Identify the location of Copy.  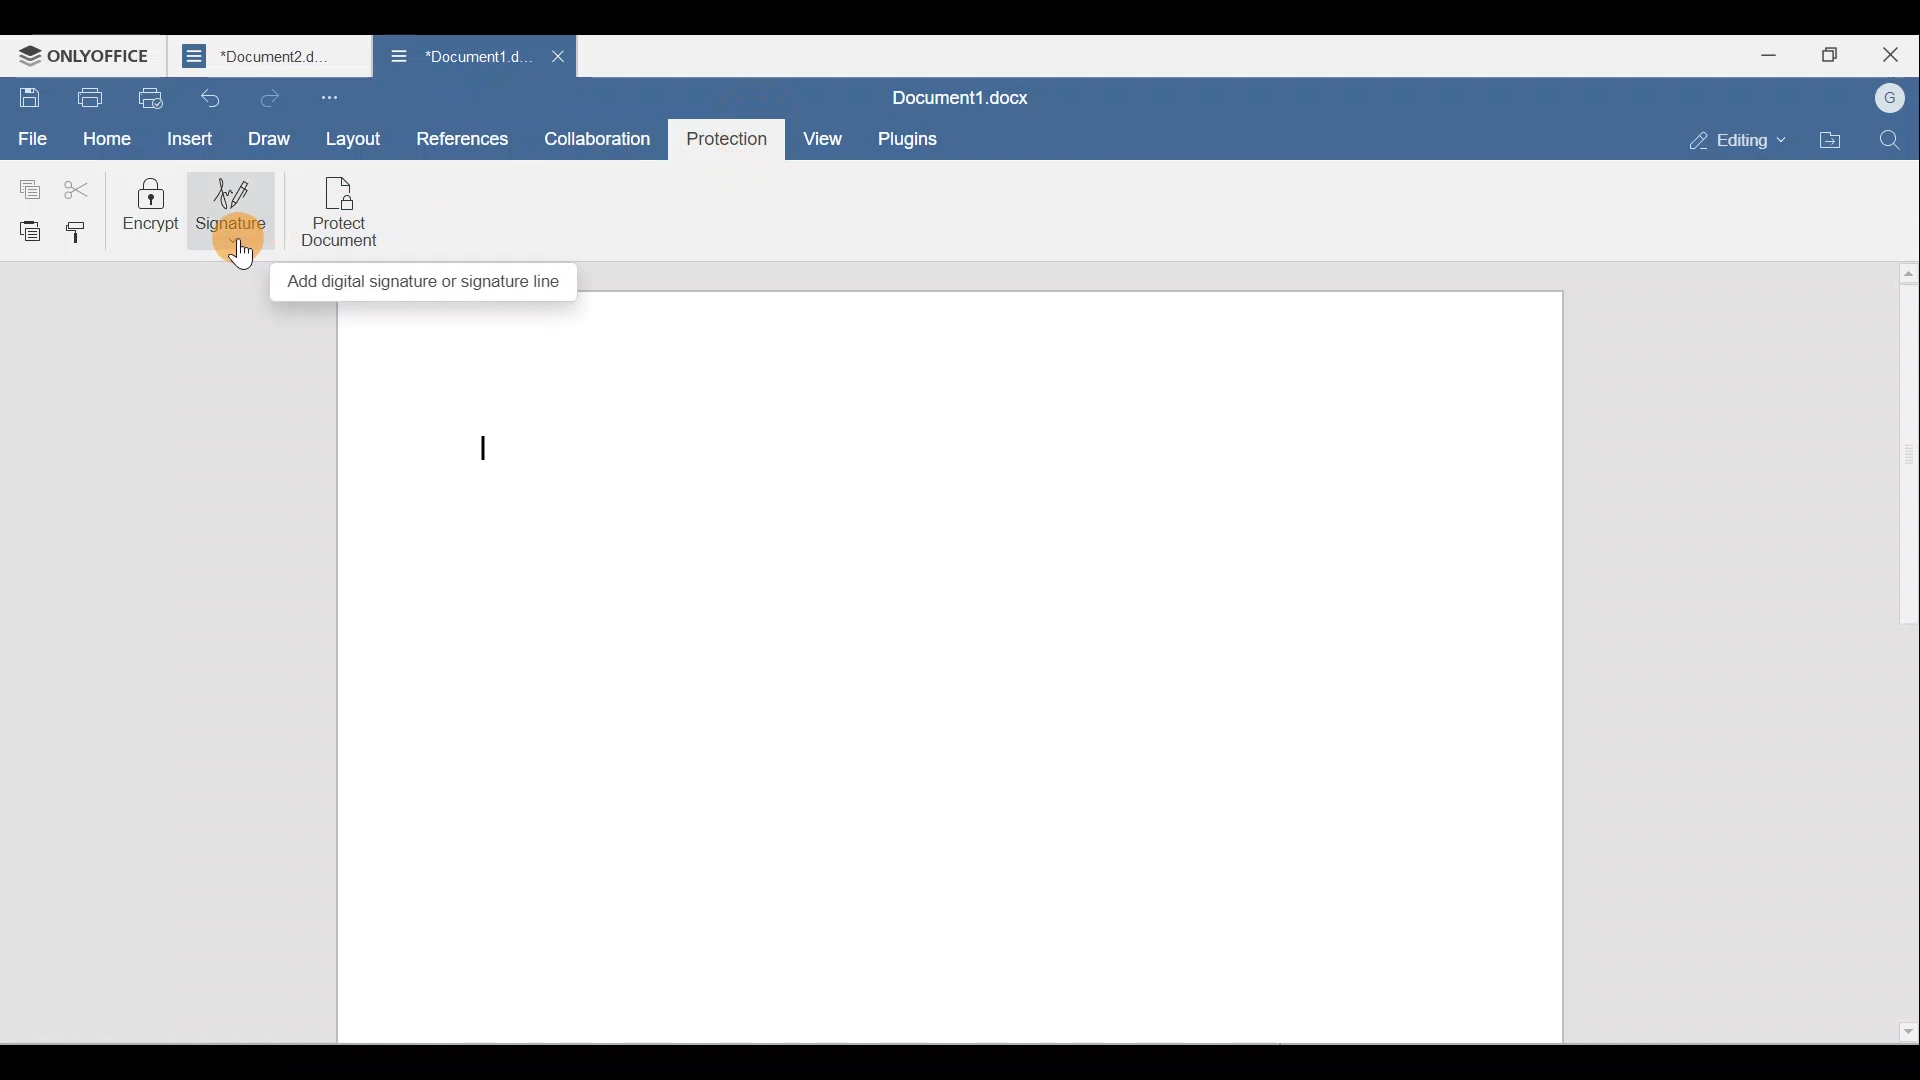
(25, 185).